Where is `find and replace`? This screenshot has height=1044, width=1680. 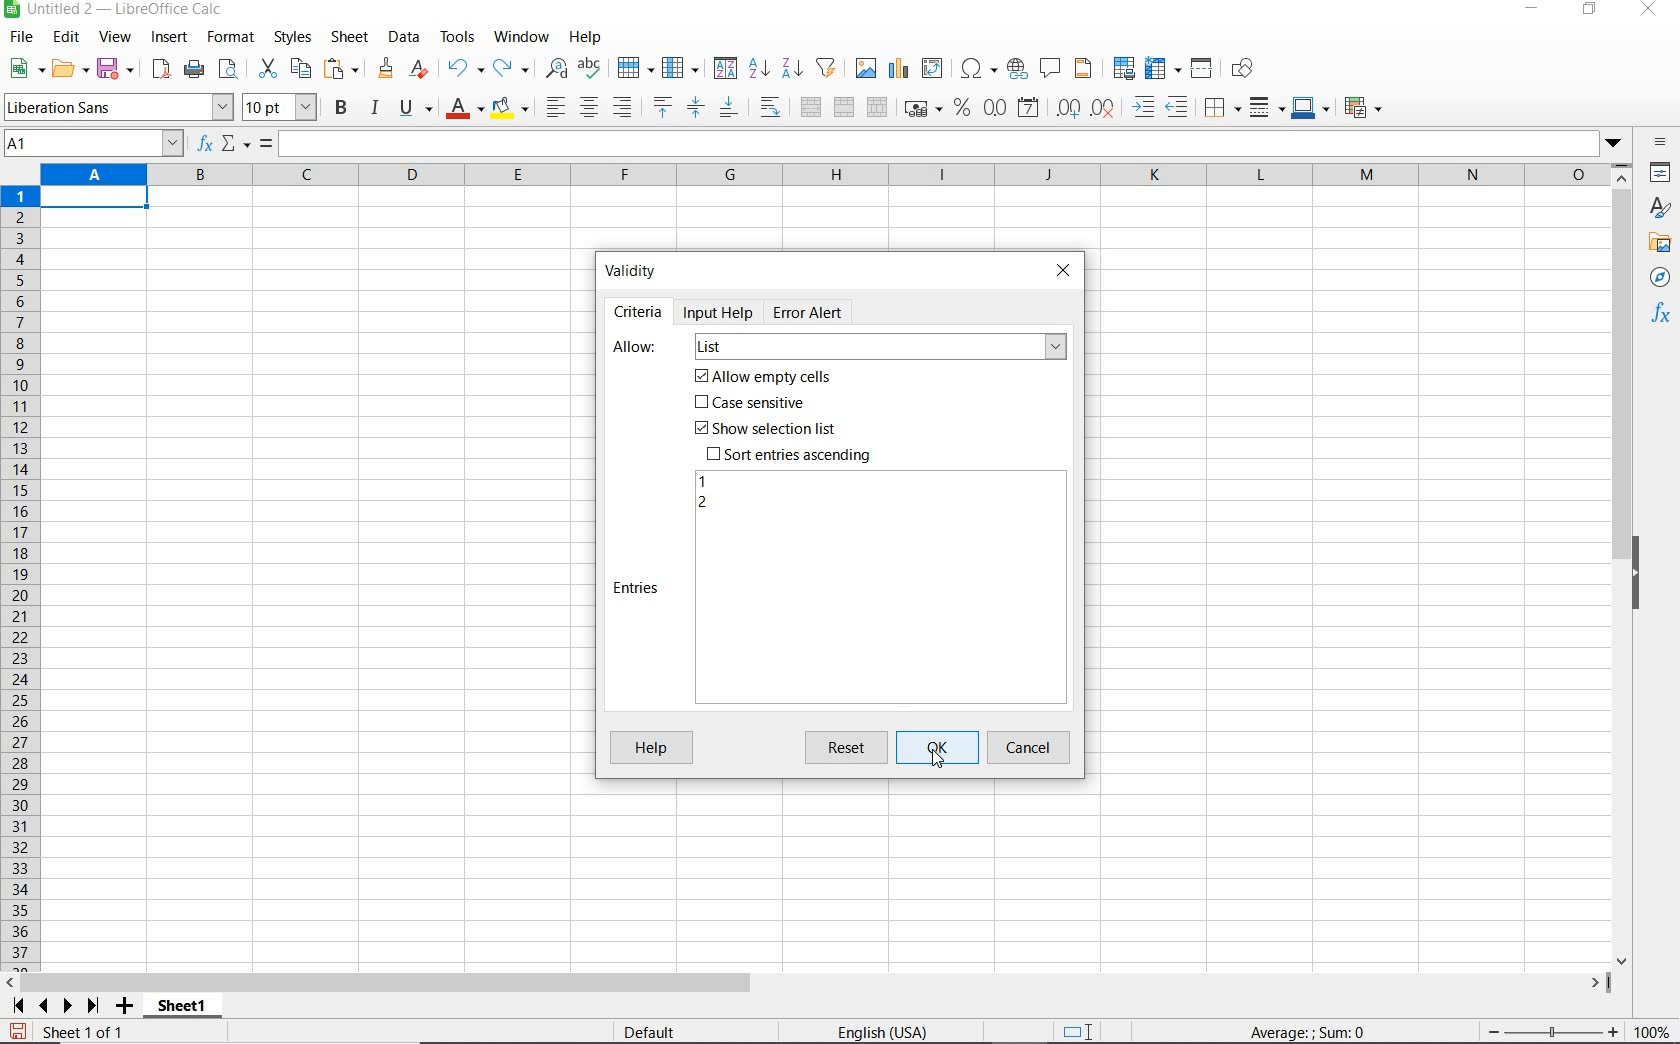 find and replace is located at coordinates (555, 69).